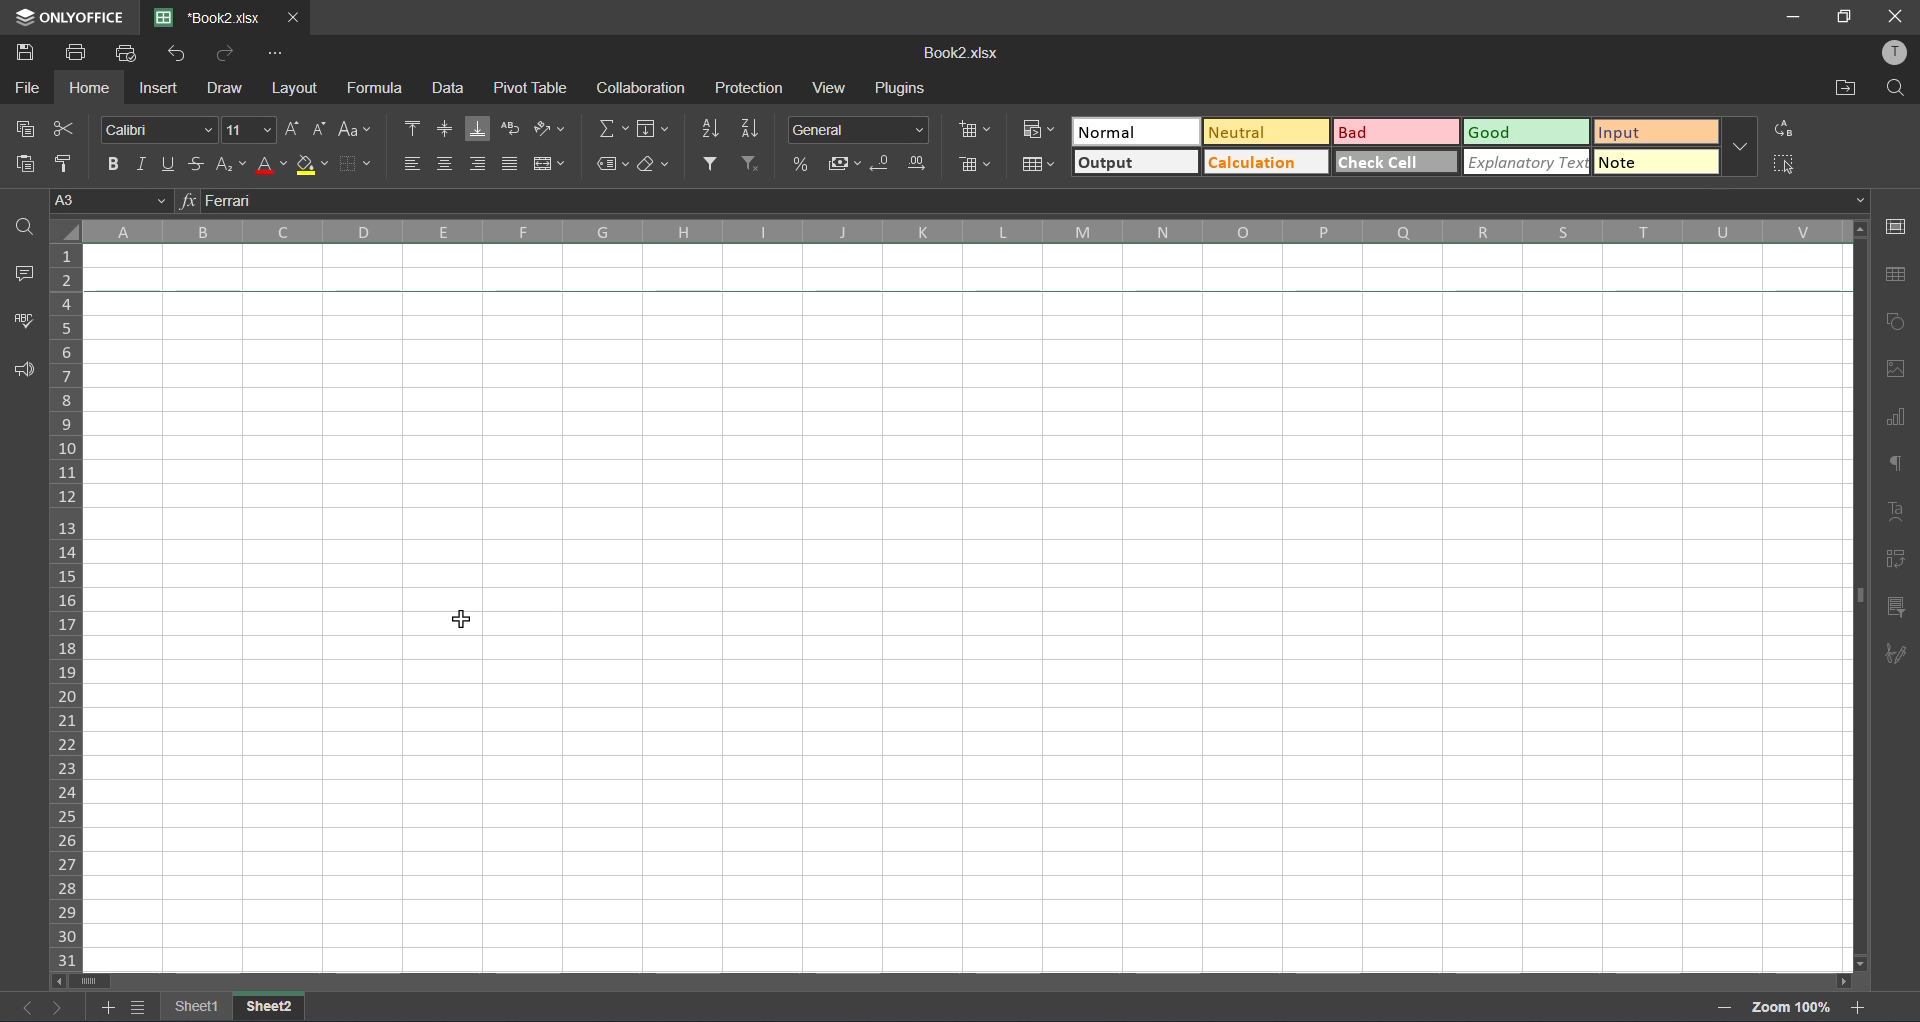  I want to click on find, so click(1895, 89).